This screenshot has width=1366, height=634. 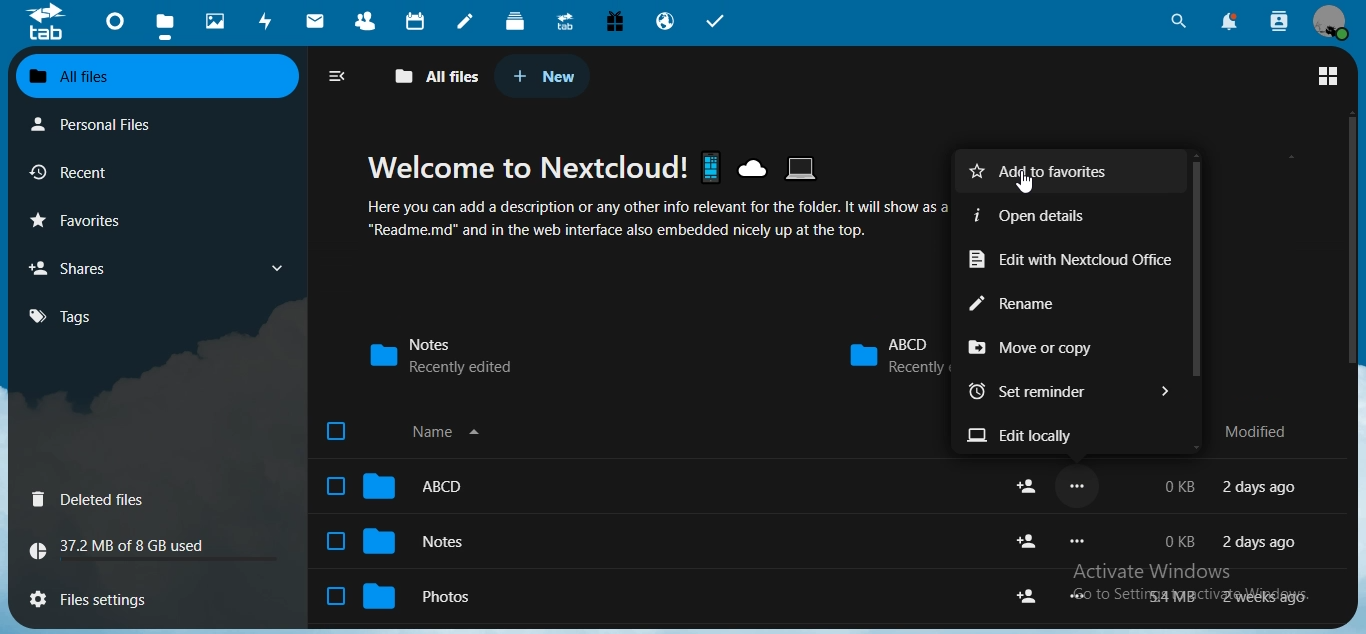 What do you see at coordinates (1027, 541) in the screenshot?
I see `share` at bounding box center [1027, 541].